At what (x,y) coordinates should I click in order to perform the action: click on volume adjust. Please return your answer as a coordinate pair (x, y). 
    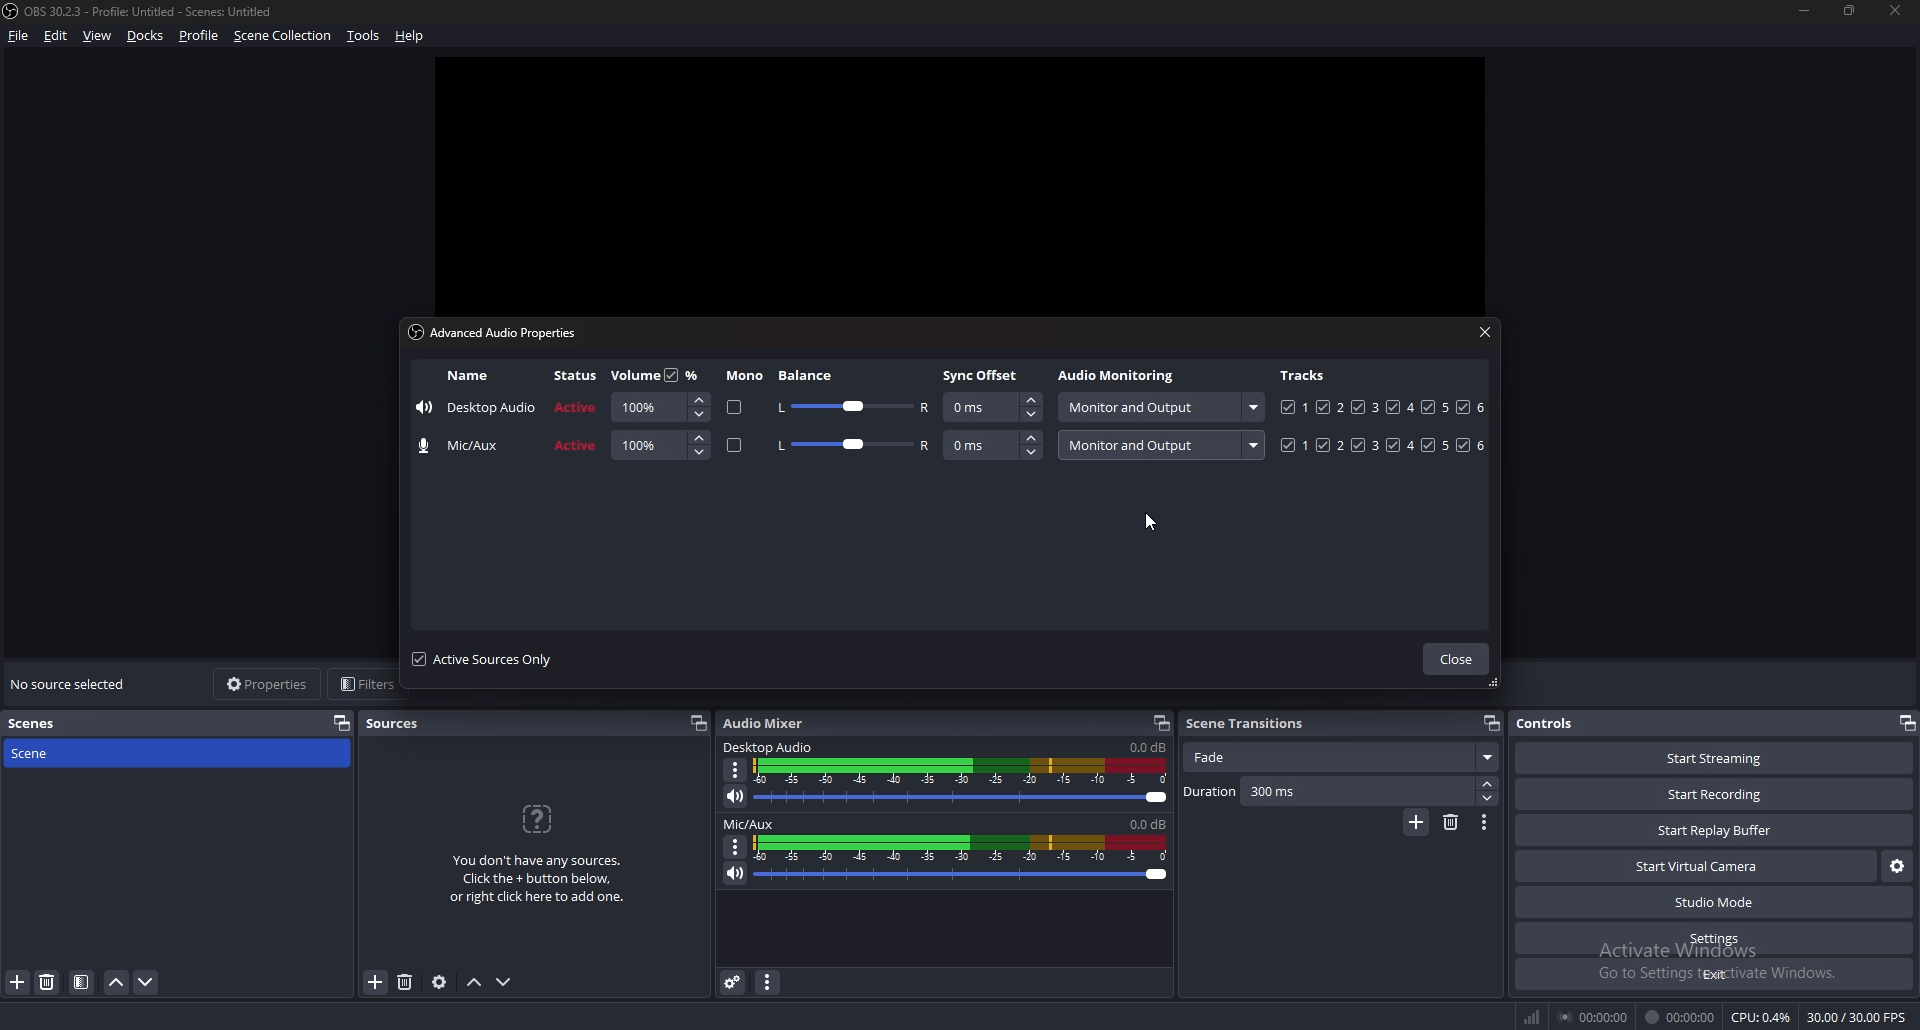
    Looking at the image, I should click on (659, 407).